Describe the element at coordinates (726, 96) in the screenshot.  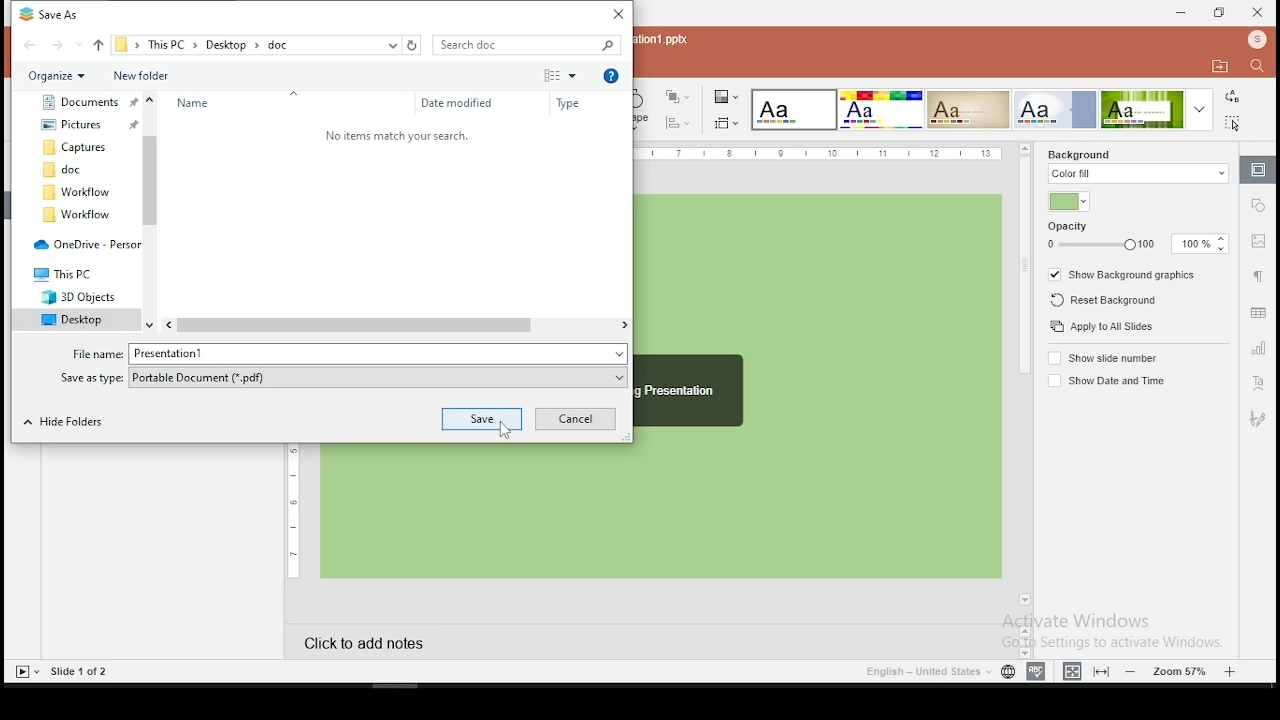
I see `change color theme` at that location.